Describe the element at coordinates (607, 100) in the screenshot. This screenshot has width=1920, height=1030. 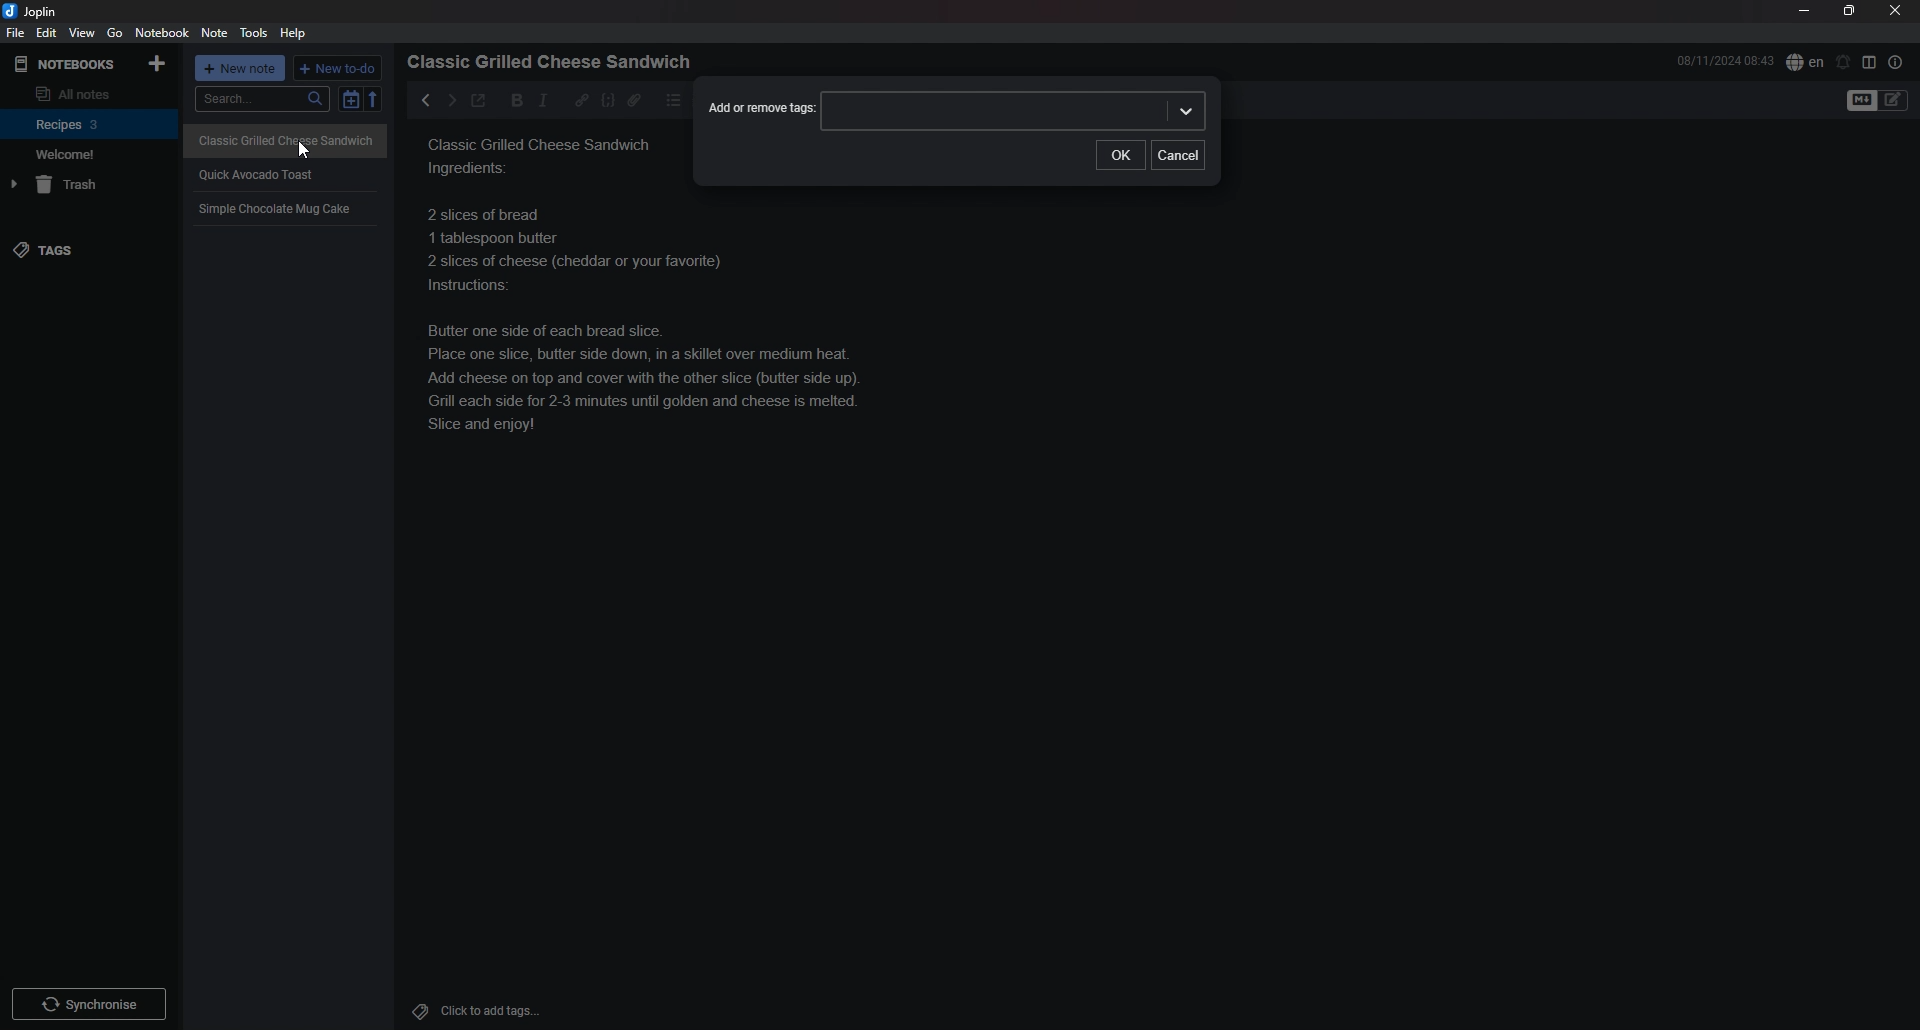
I see `code` at that location.